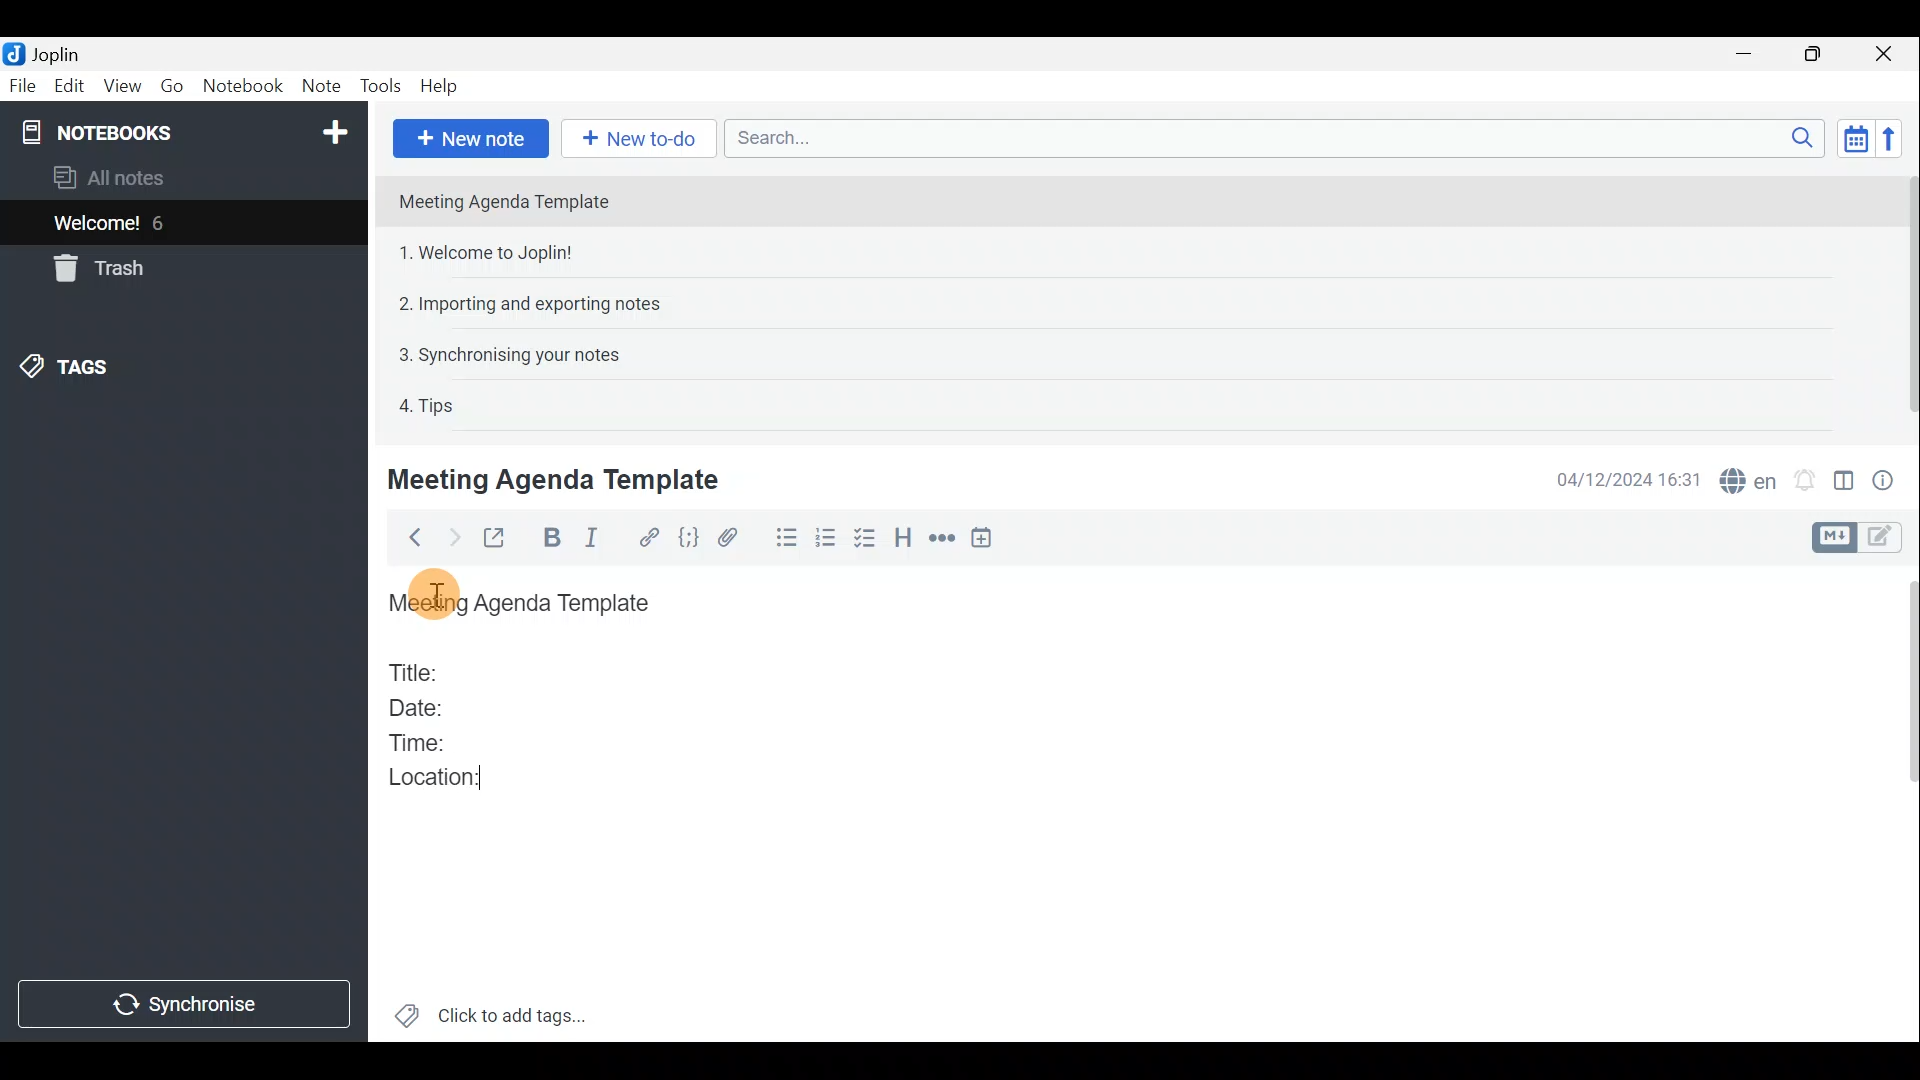  I want to click on Back, so click(409, 541).